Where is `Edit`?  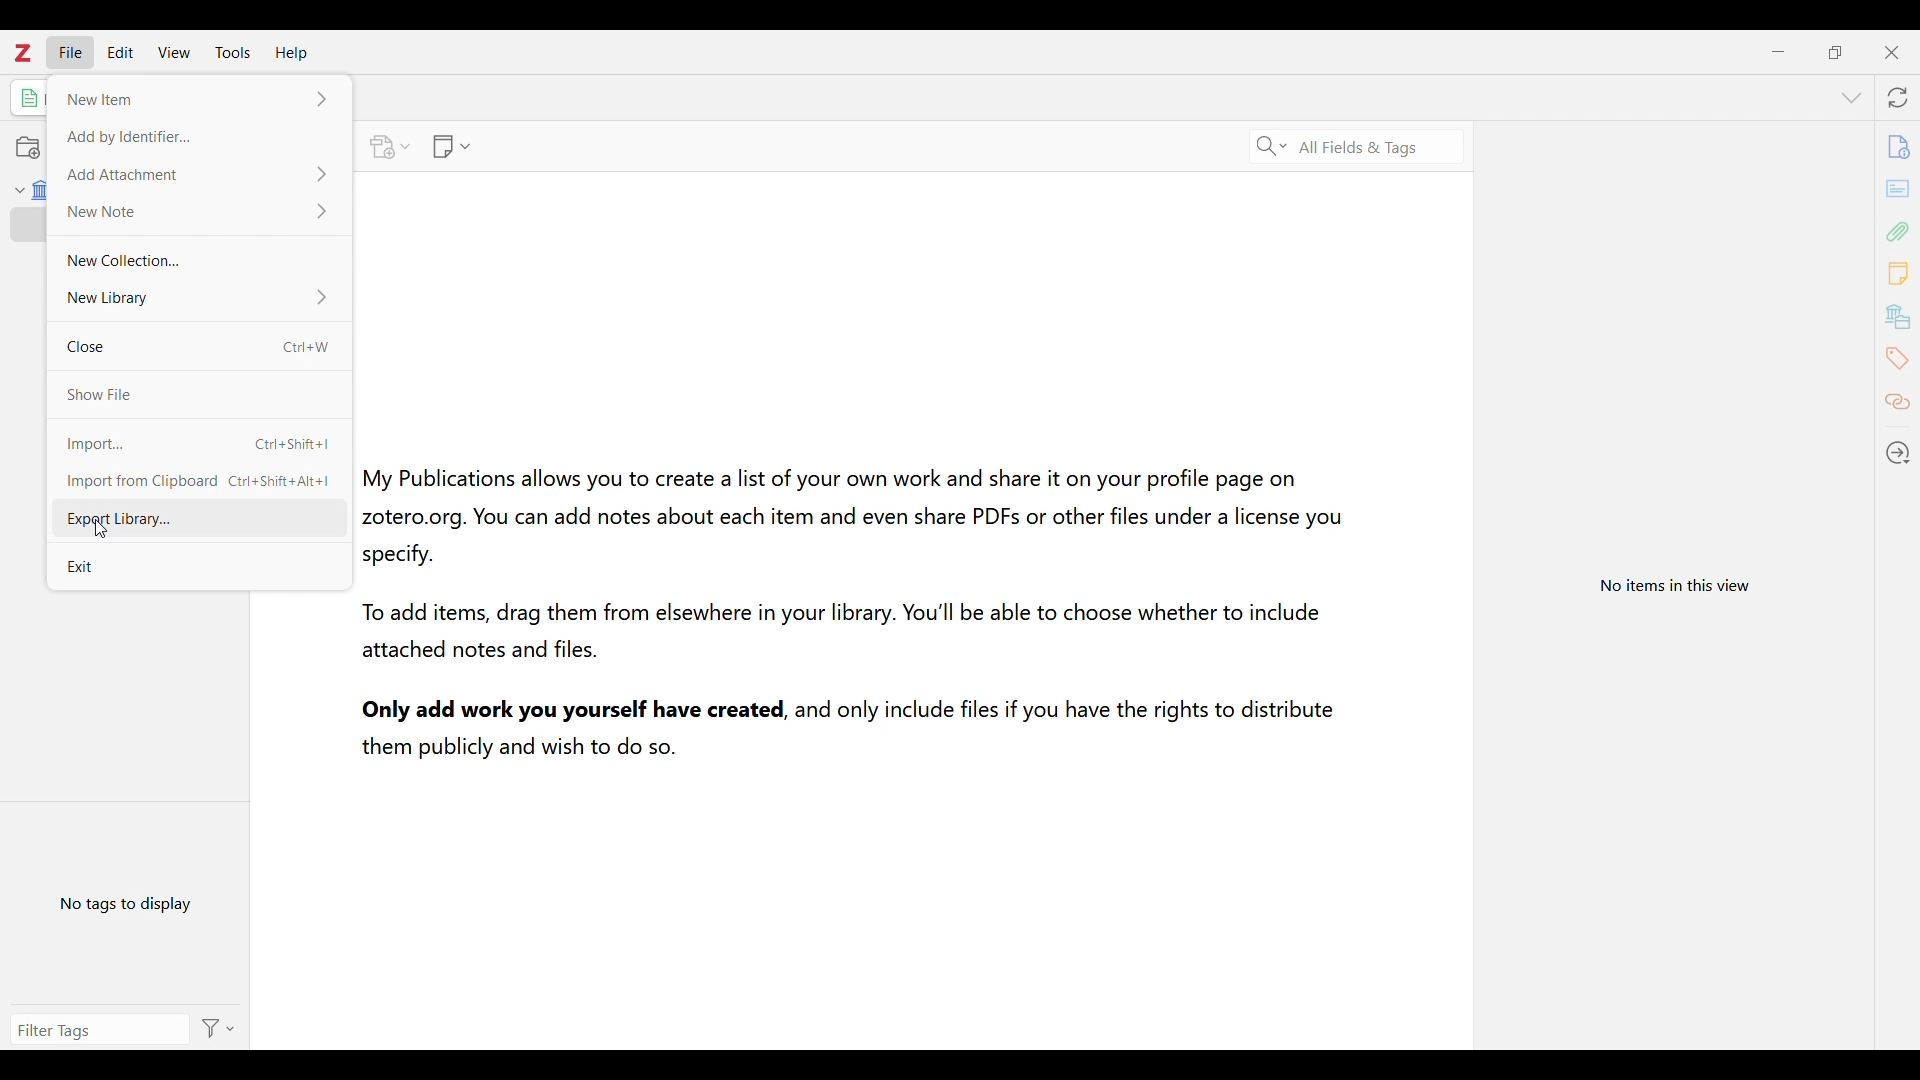 Edit is located at coordinates (120, 52).